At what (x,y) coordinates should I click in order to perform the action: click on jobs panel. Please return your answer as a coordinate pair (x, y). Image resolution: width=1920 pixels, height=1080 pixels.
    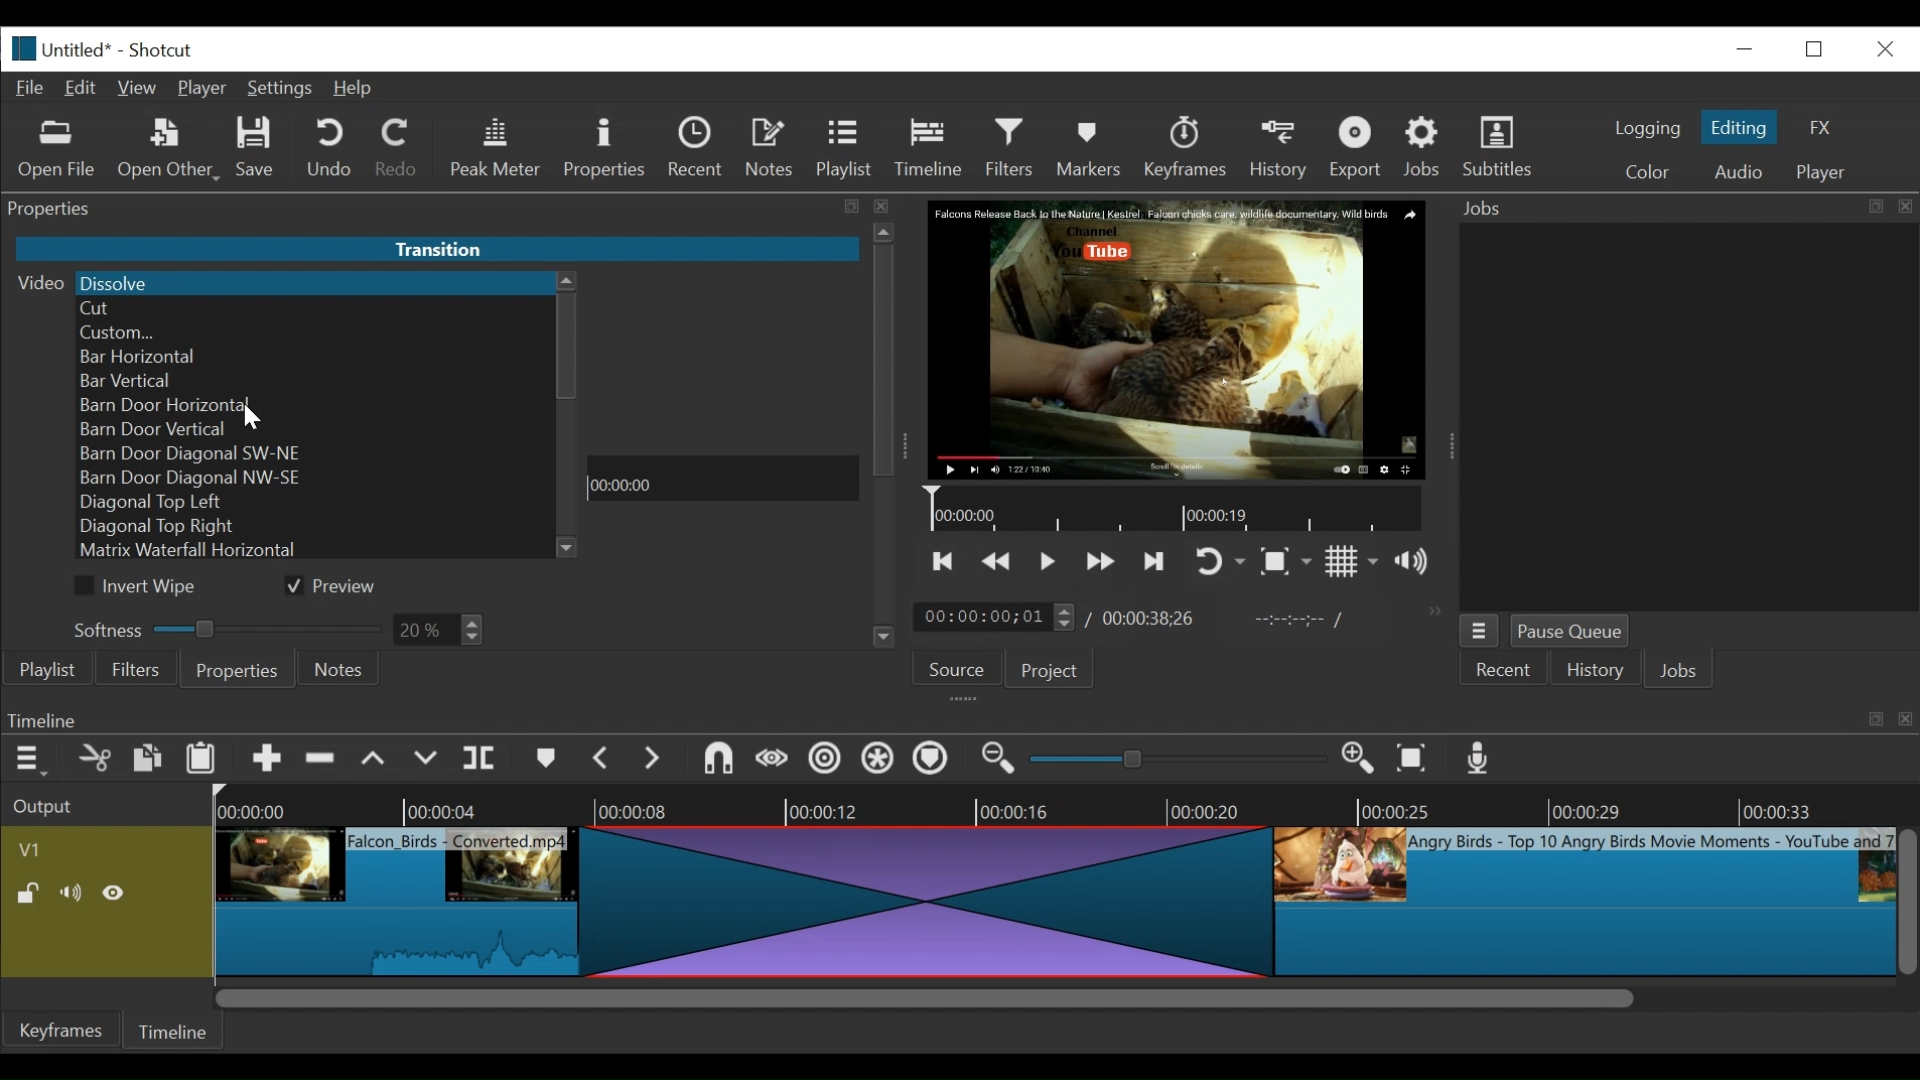
    Looking at the image, I should click on (1688, 416).